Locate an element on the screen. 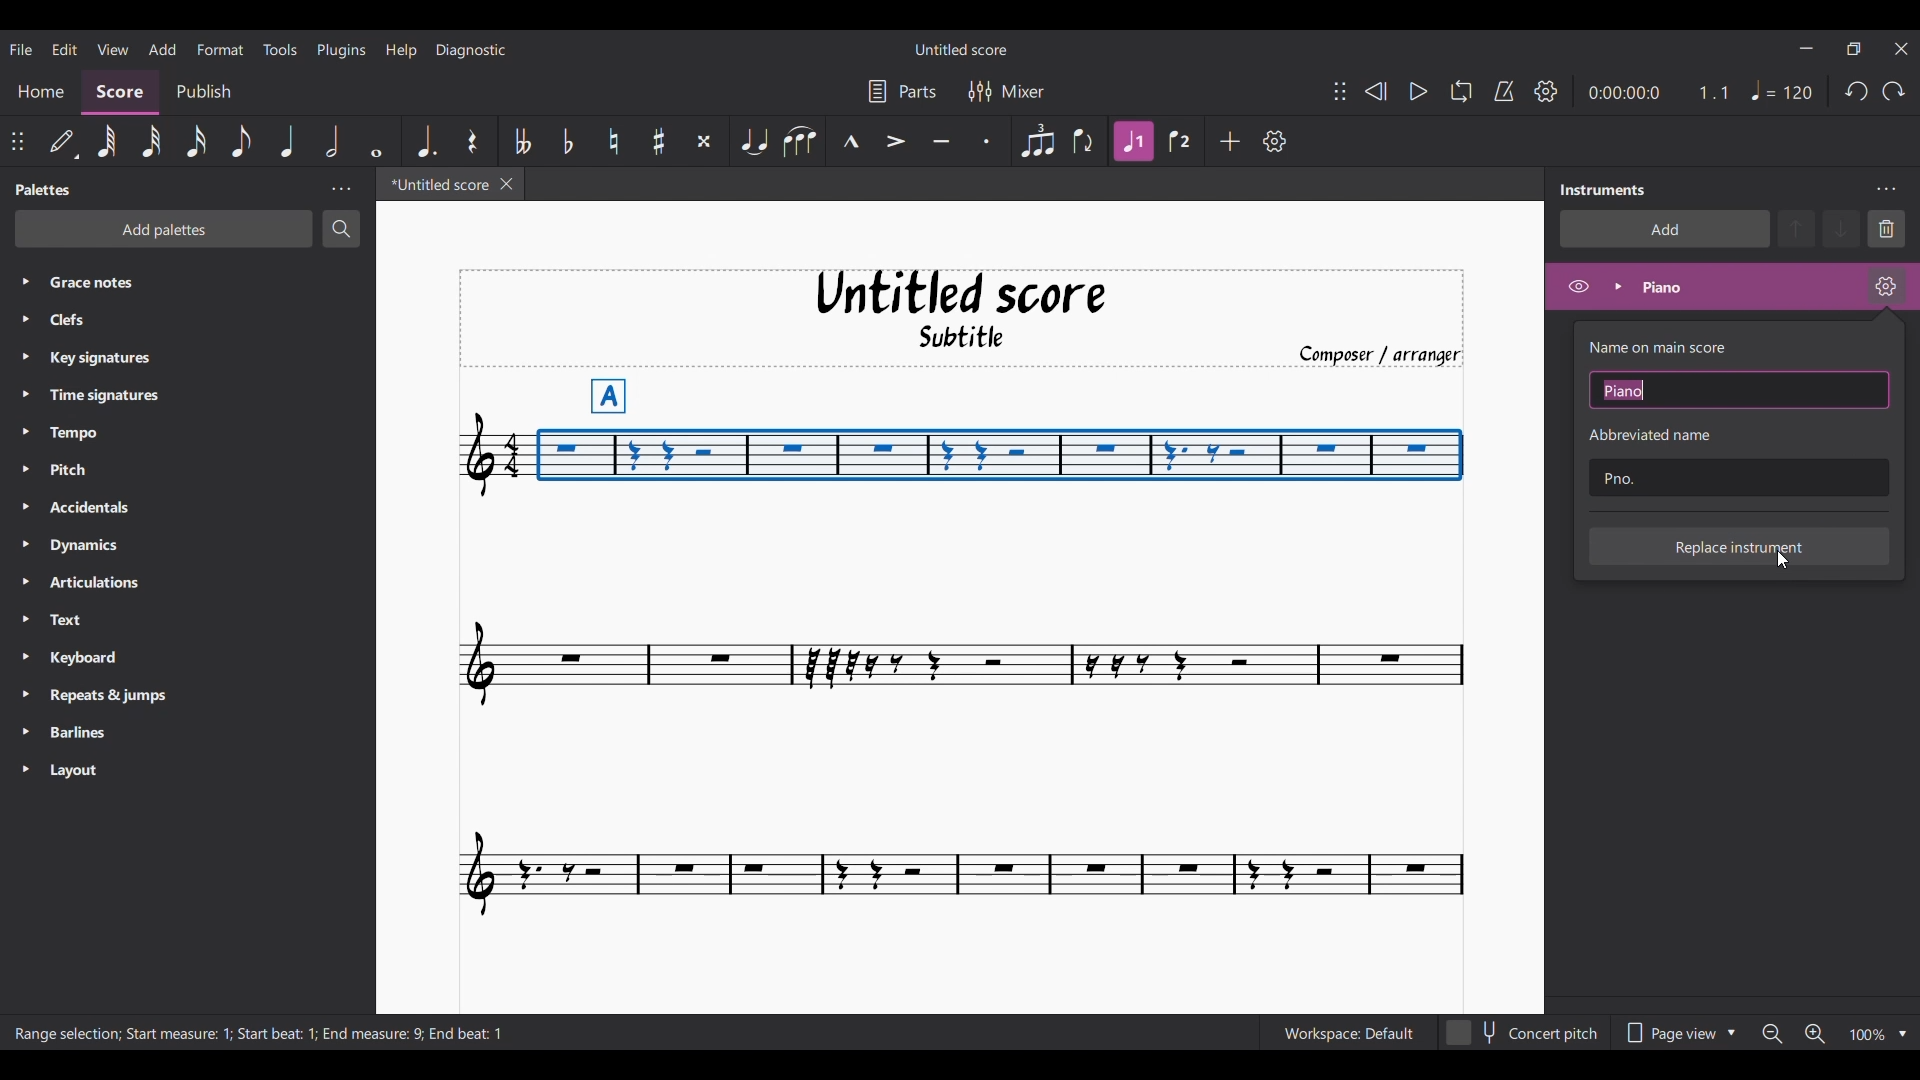 The height and width of the screenshot is (1080, 1920). Half note is located at coordinates (331, 141).